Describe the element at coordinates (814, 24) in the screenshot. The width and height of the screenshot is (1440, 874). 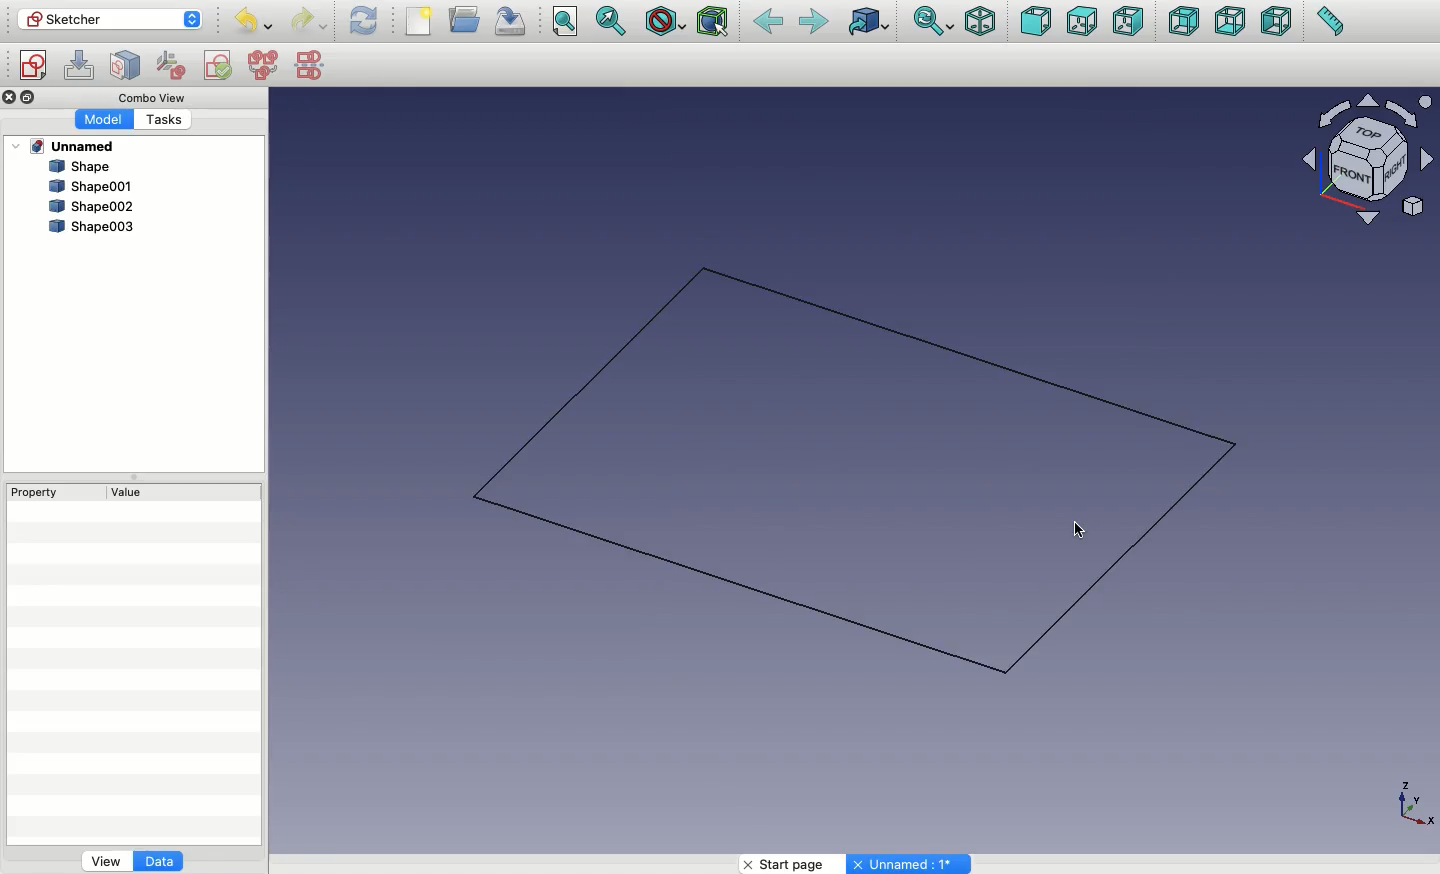
I see `Forward` at that location.